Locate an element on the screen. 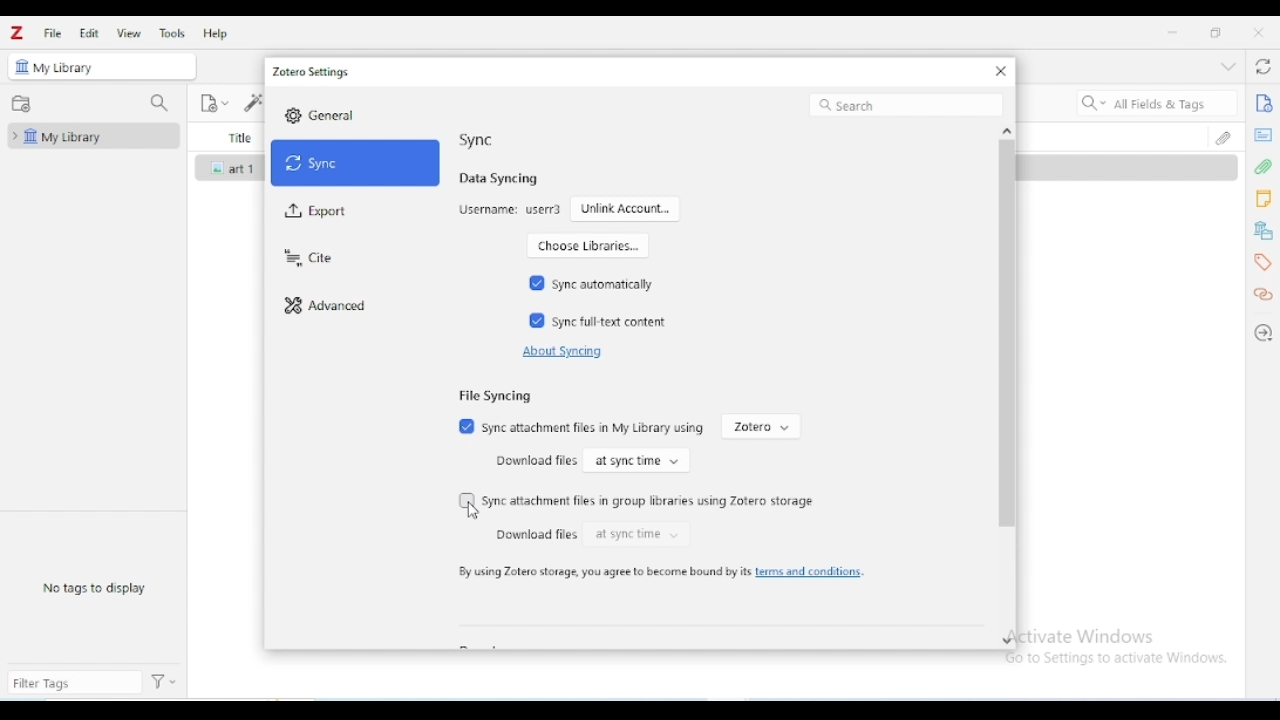 This screenshot has width=1280, height=720. zotero settings is located at coordinates (312, 72).